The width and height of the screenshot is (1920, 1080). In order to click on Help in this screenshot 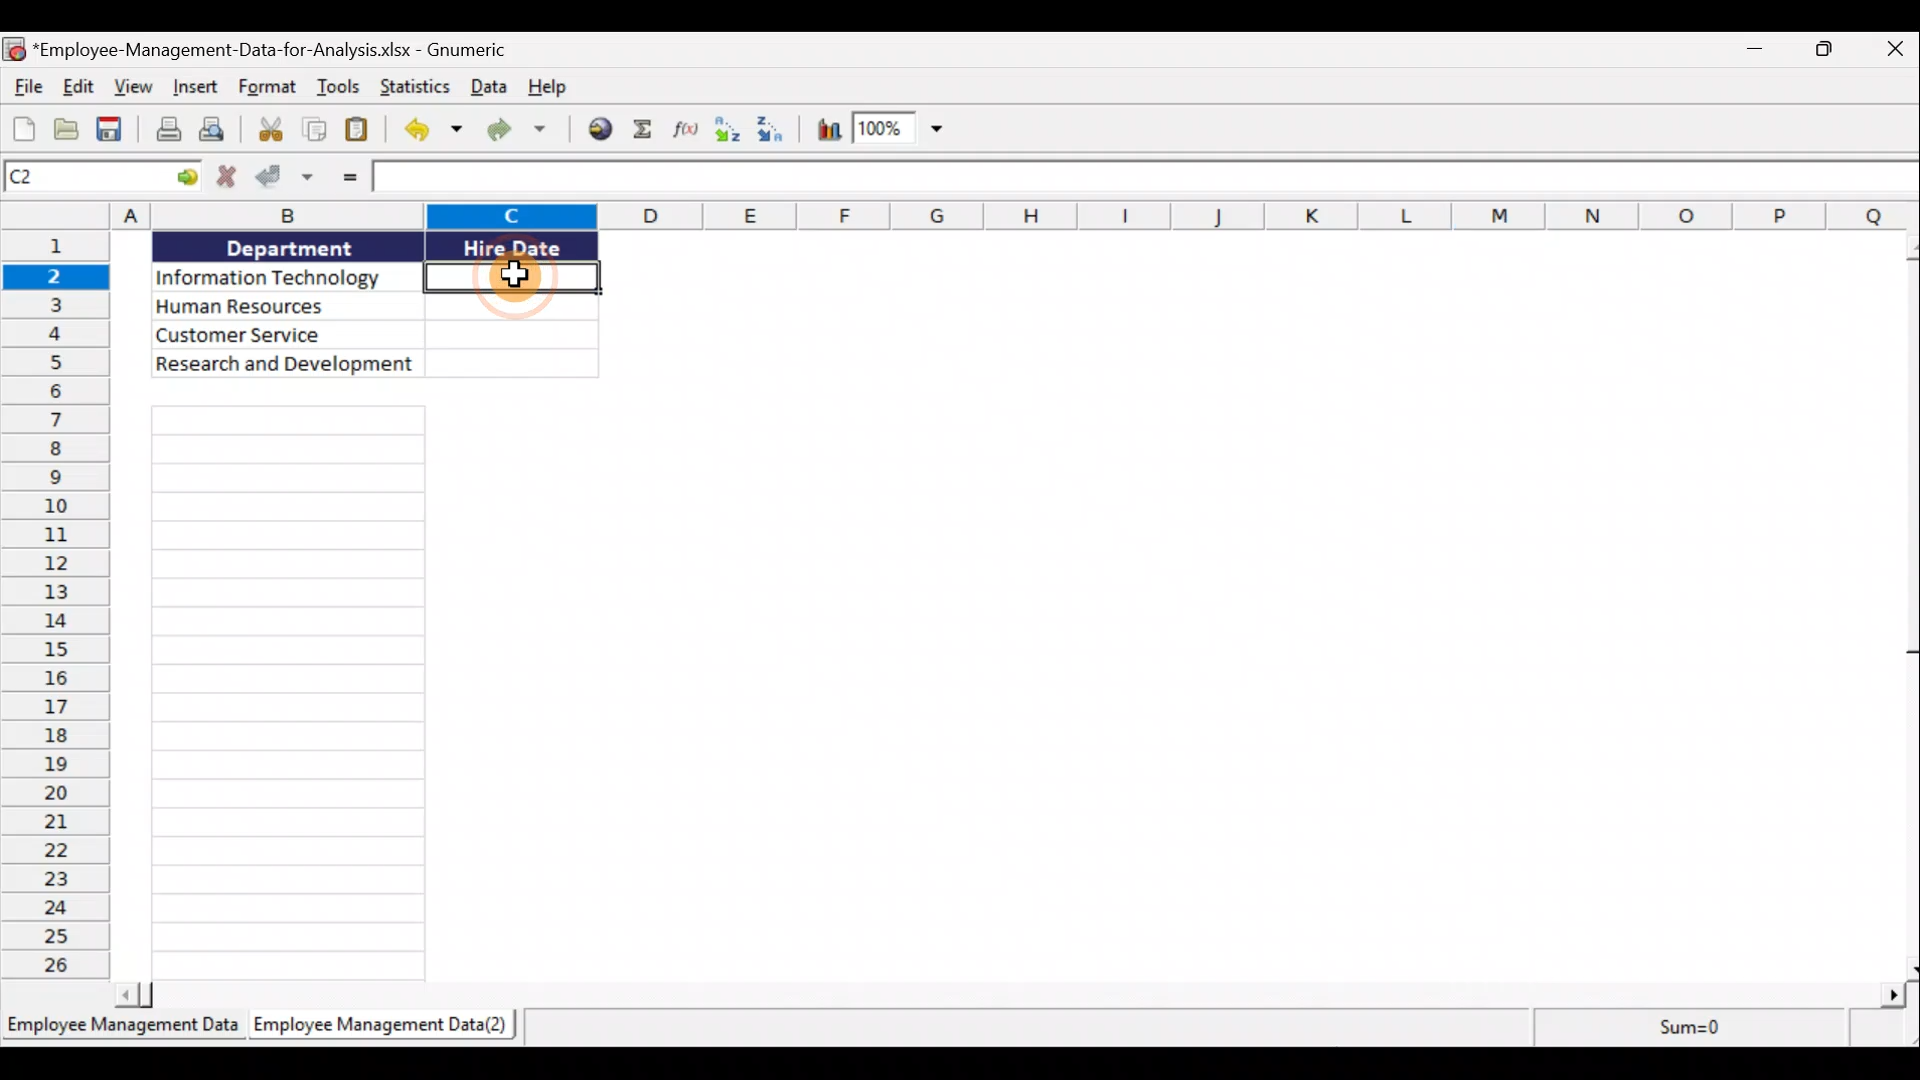, I will do `click(548, 90)`.